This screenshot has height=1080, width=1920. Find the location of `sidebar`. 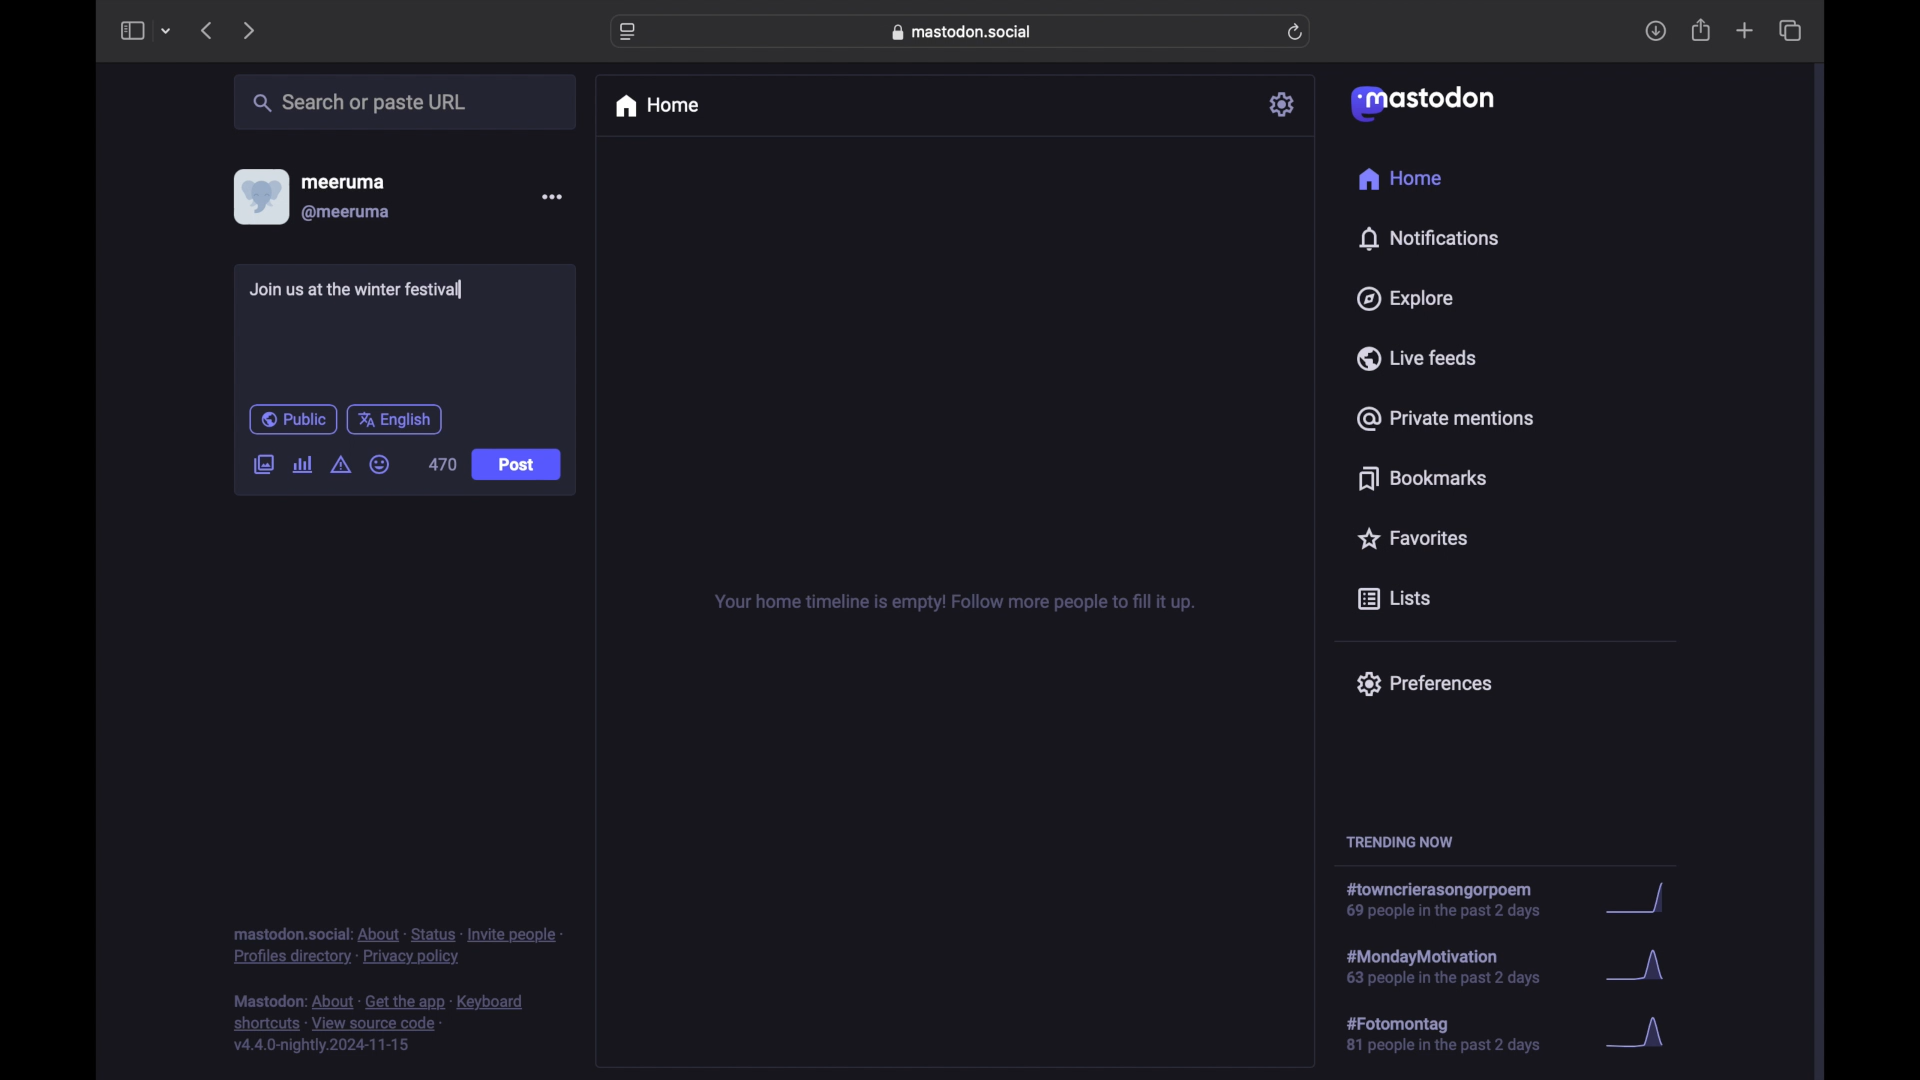

sidebar is located at coordinates (131, 30).